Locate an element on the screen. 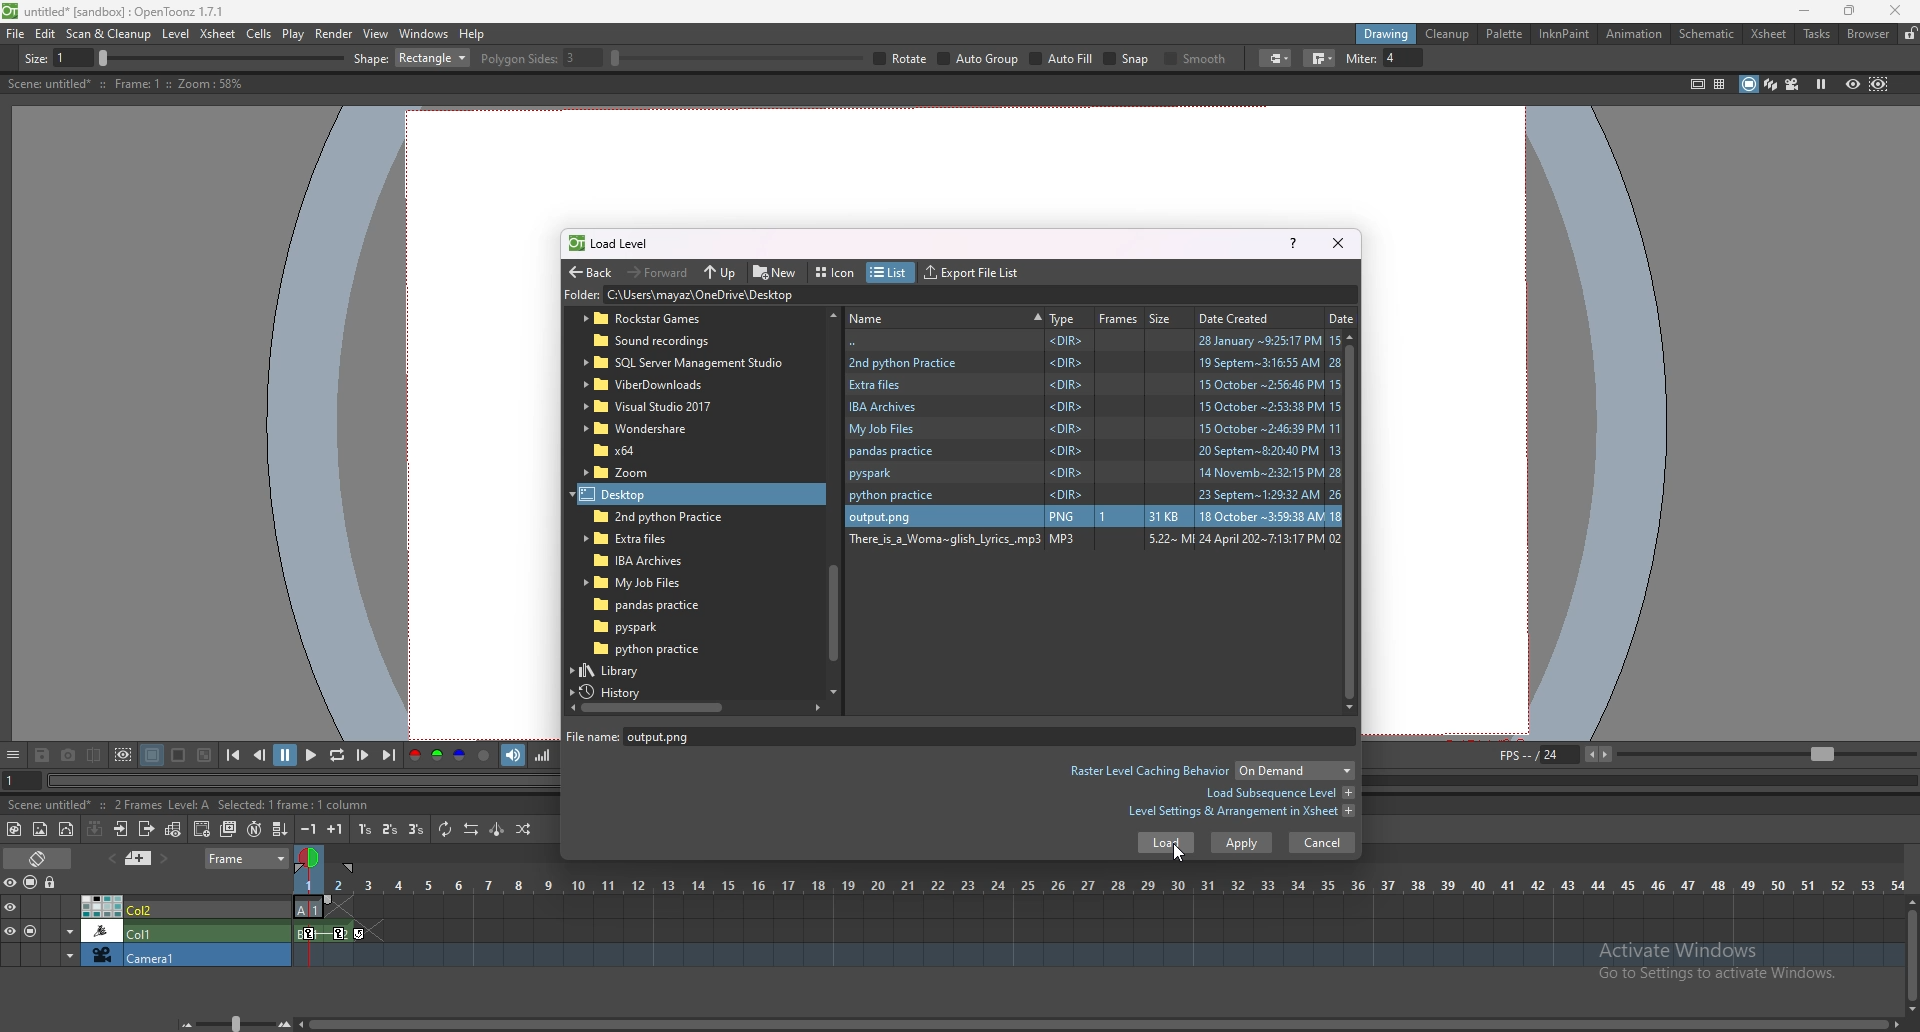  cells is located at coordinates (258, 33).